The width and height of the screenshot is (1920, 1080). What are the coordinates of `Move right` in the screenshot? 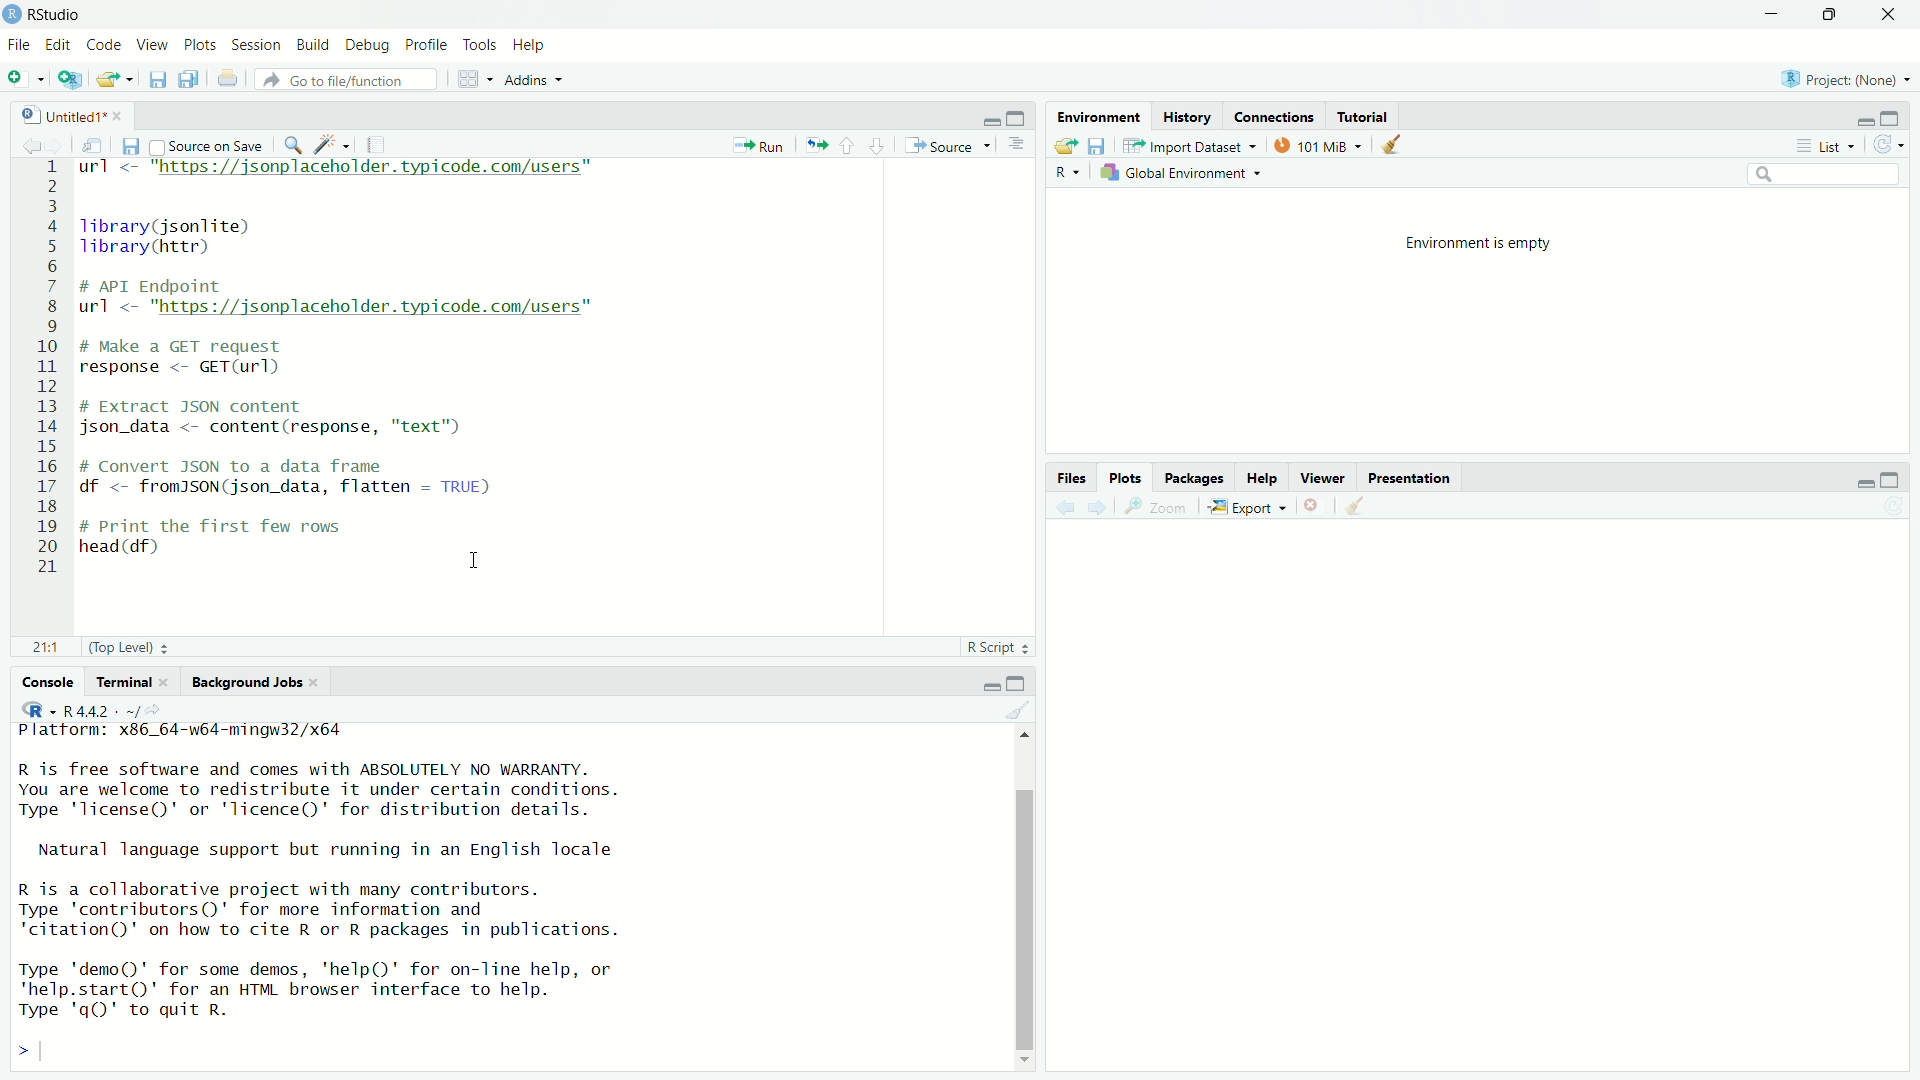 It's located at (32, 1053).